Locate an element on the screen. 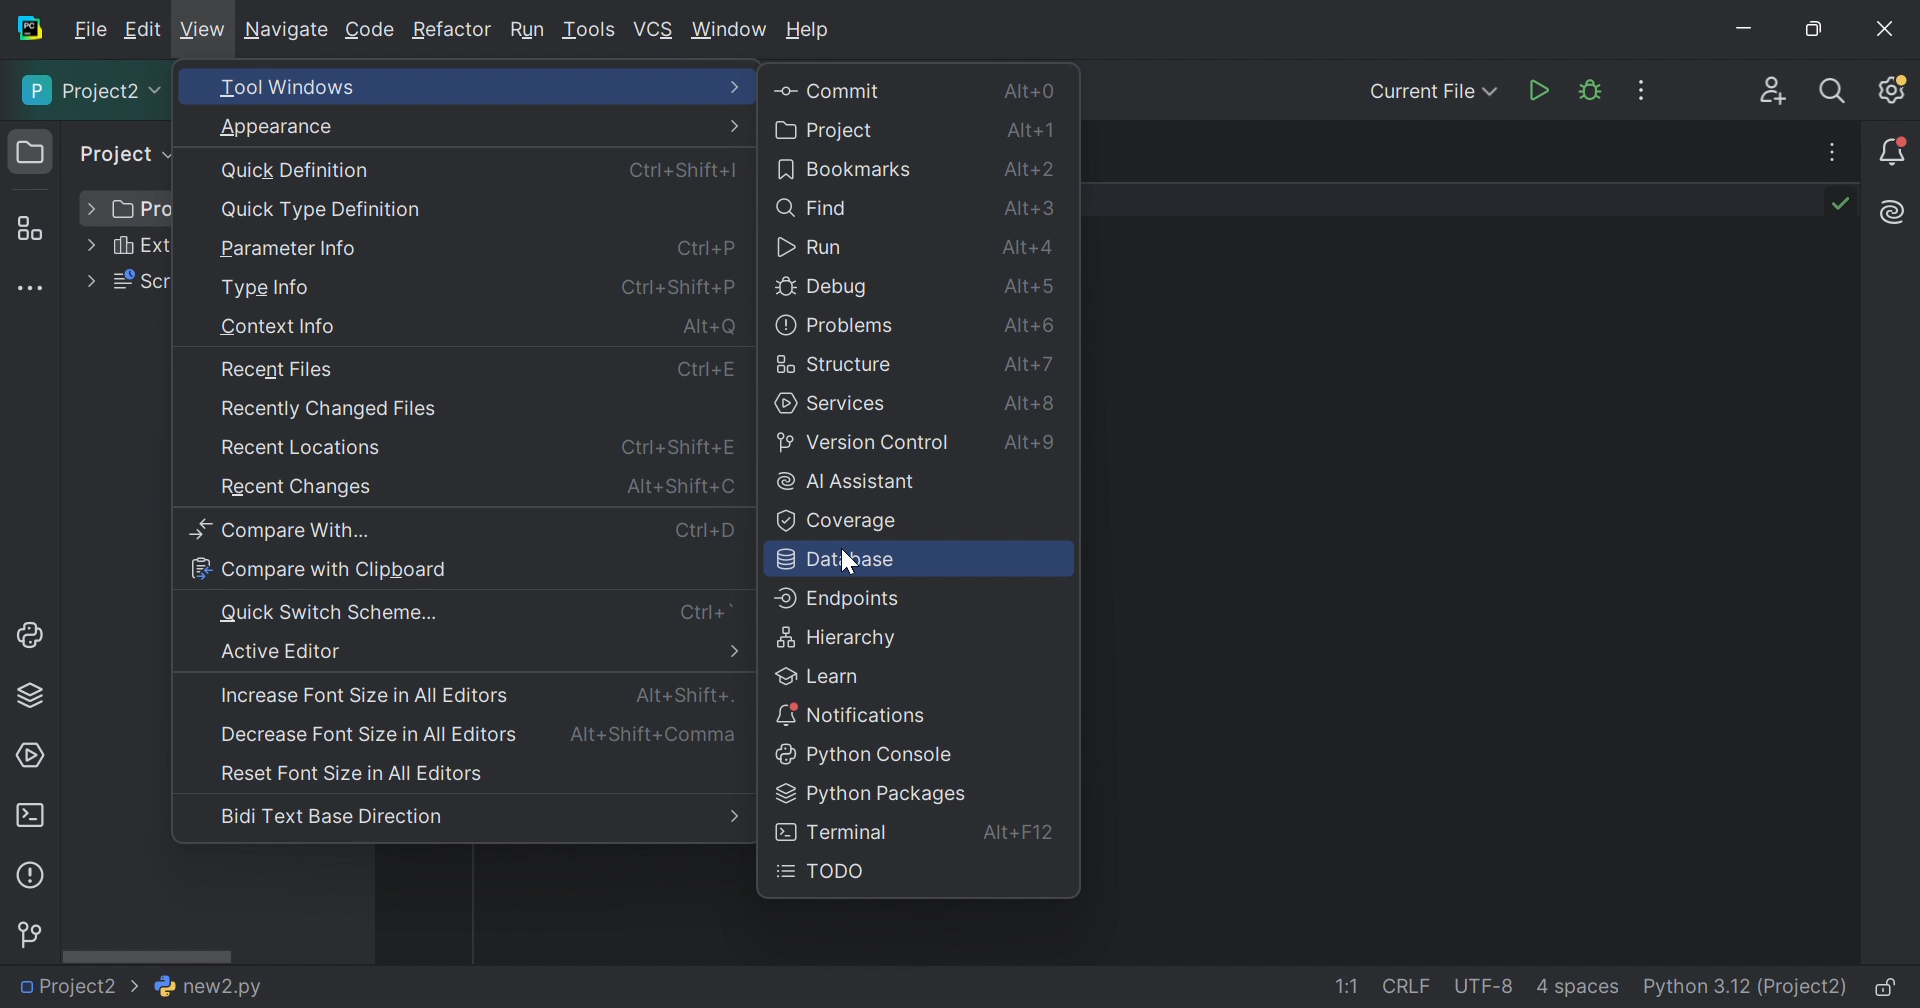  Recent changes is located at coordinates (301, 488).